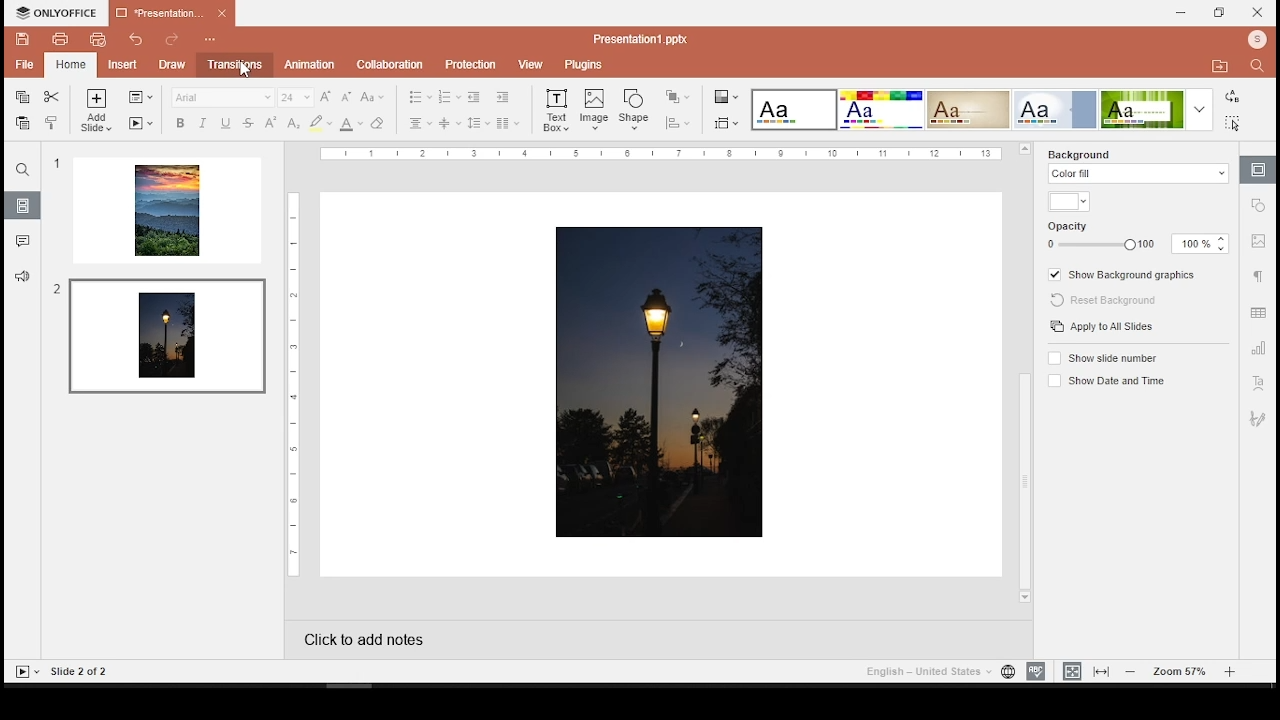 This screenshot has width=1280, height=720. What do you see at coordinates (311, 65) in the screenshot?
I see `animation` at bounding box center [311, 65].